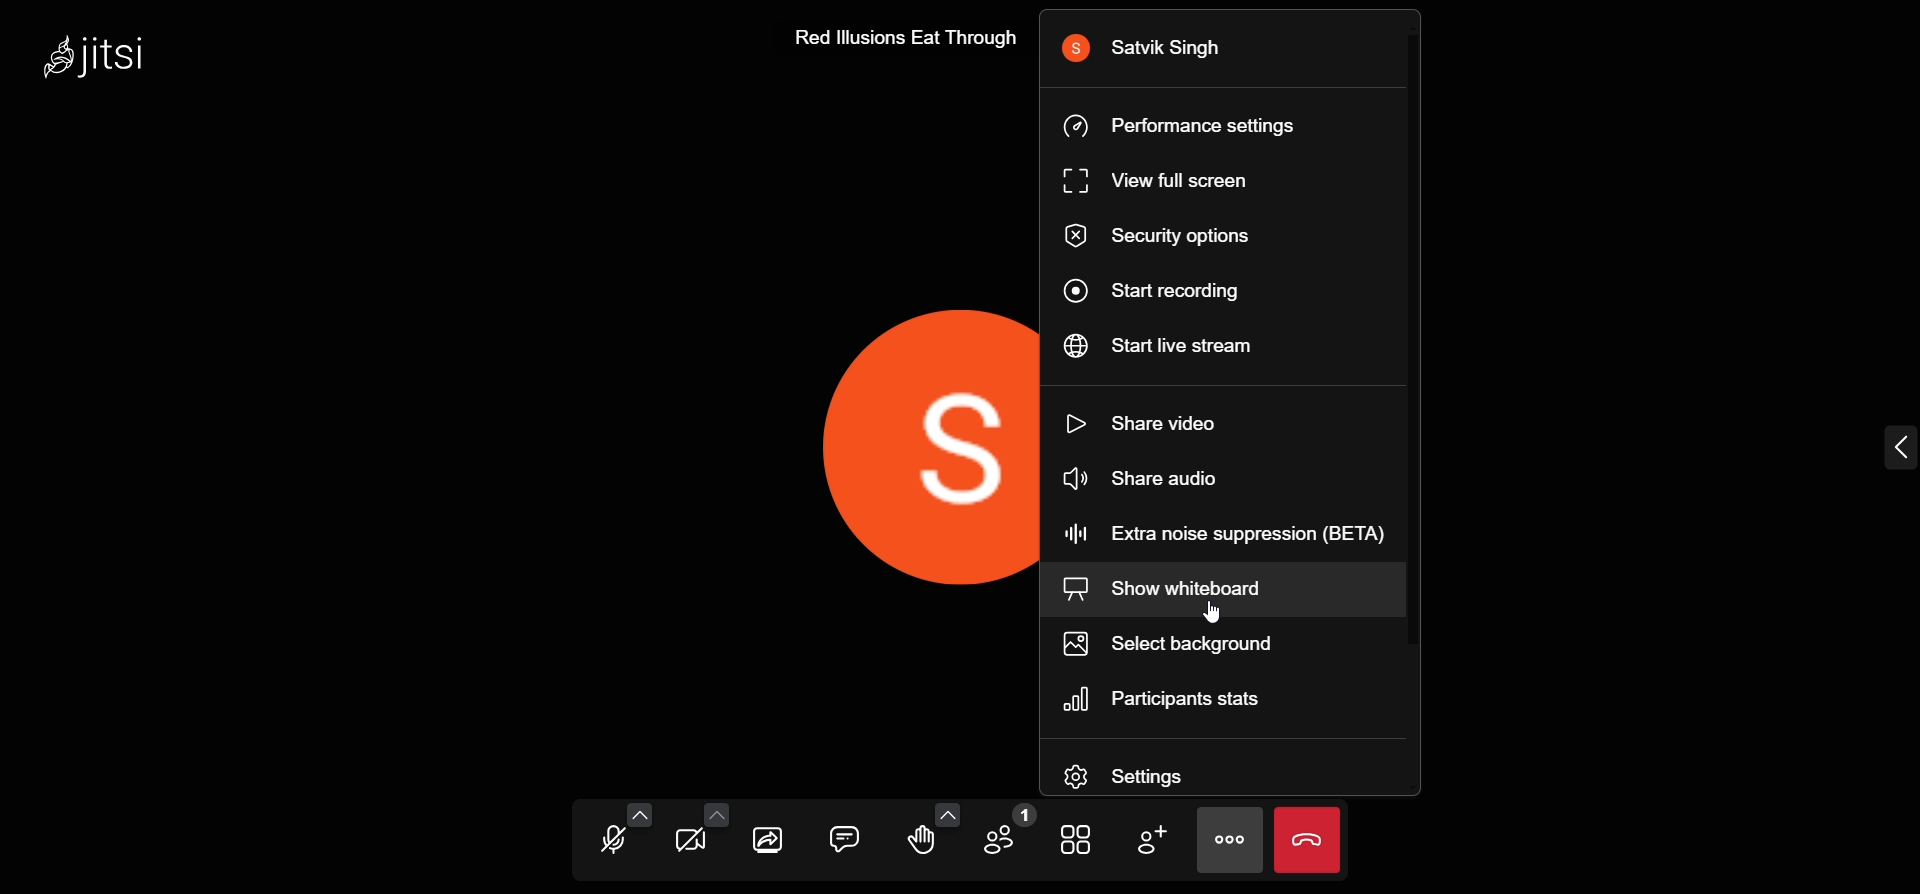 This screenshot has height=894, width=1920. Describe the element at coordinates (1205, 615) in the screenshot. I see `cursor` at that location.